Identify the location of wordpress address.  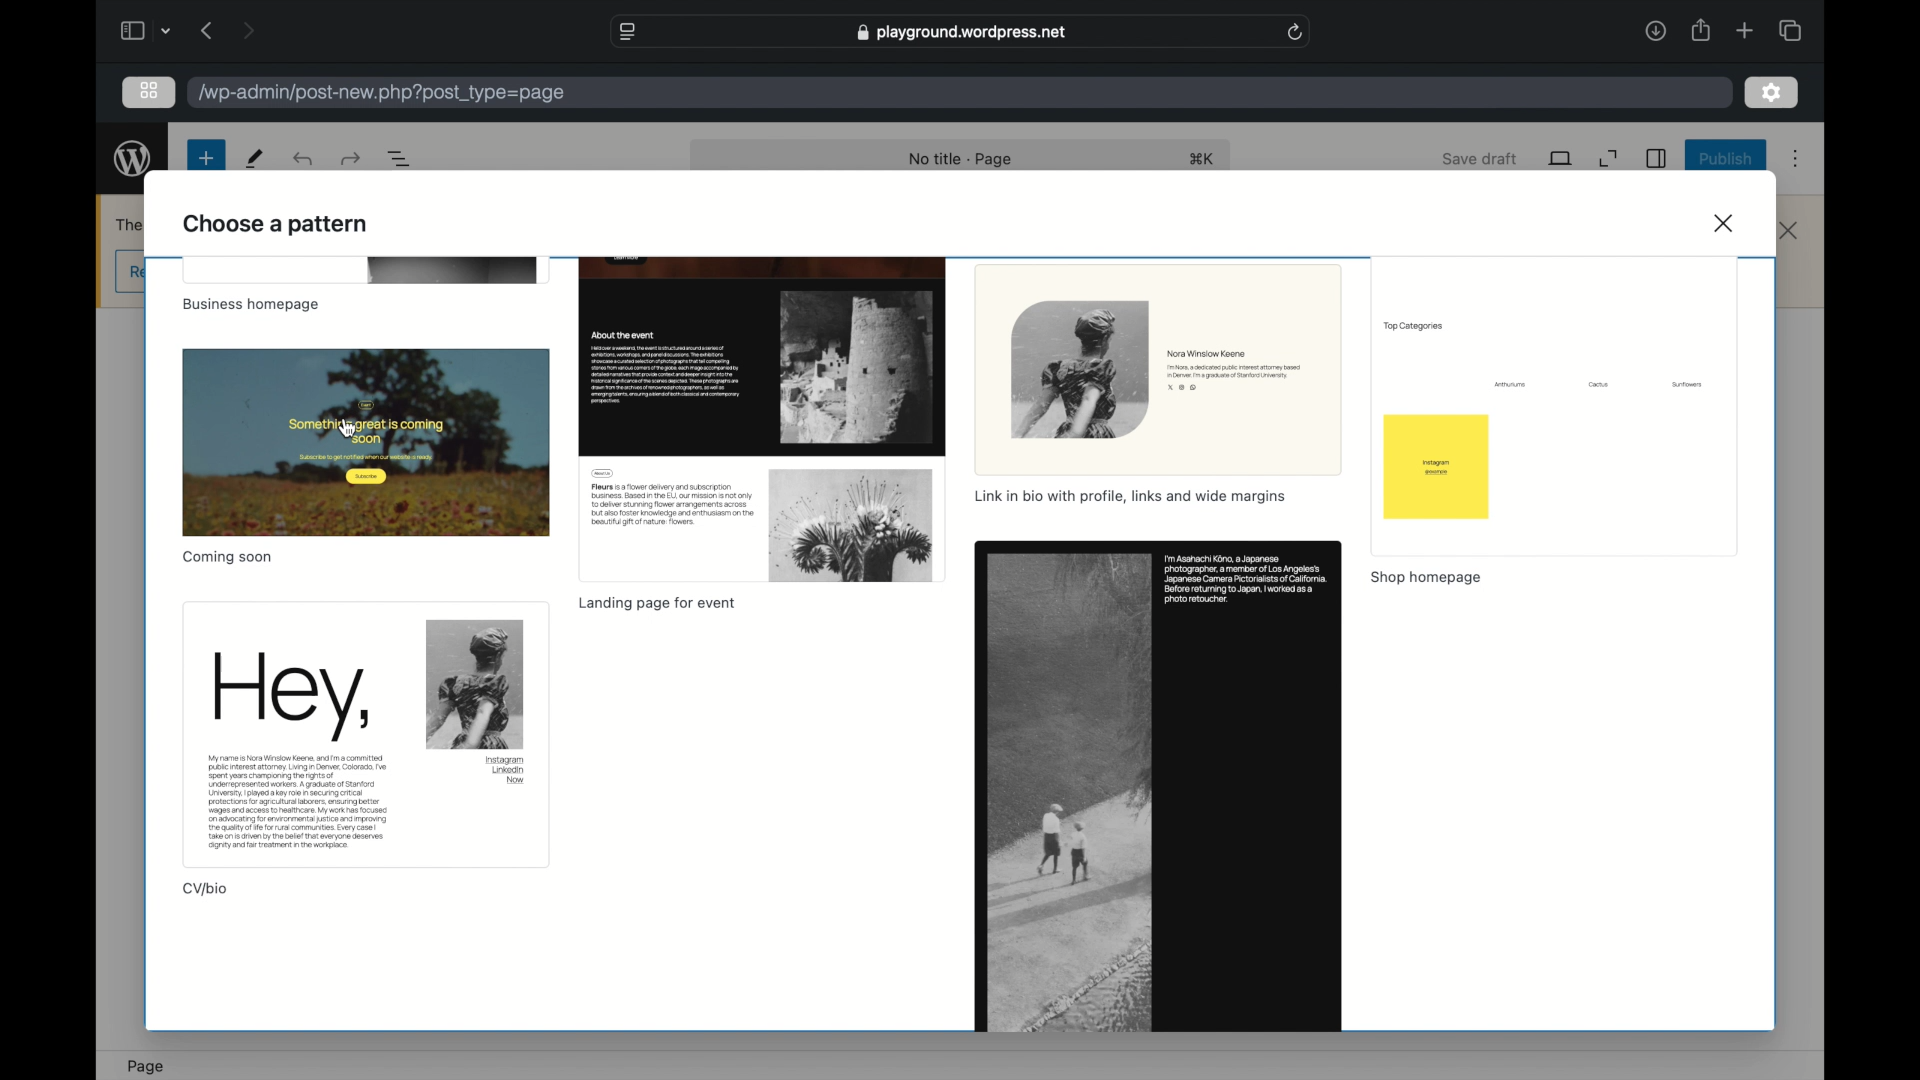
(380, 93).